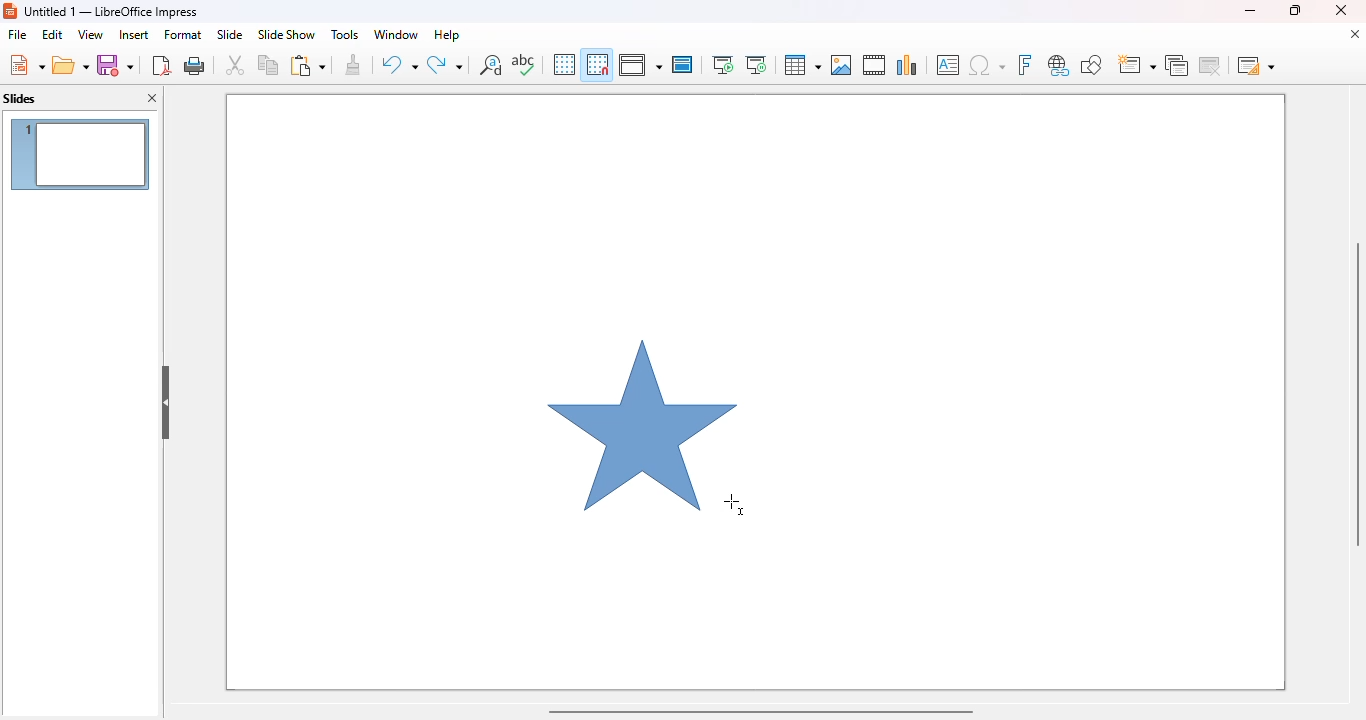 Image resolution: width=1366 pixels, height=720 pixels. What do you see at coordinates (907, 64) in the screenshot?
I see `insert chart` at bounding box center [907, 64].